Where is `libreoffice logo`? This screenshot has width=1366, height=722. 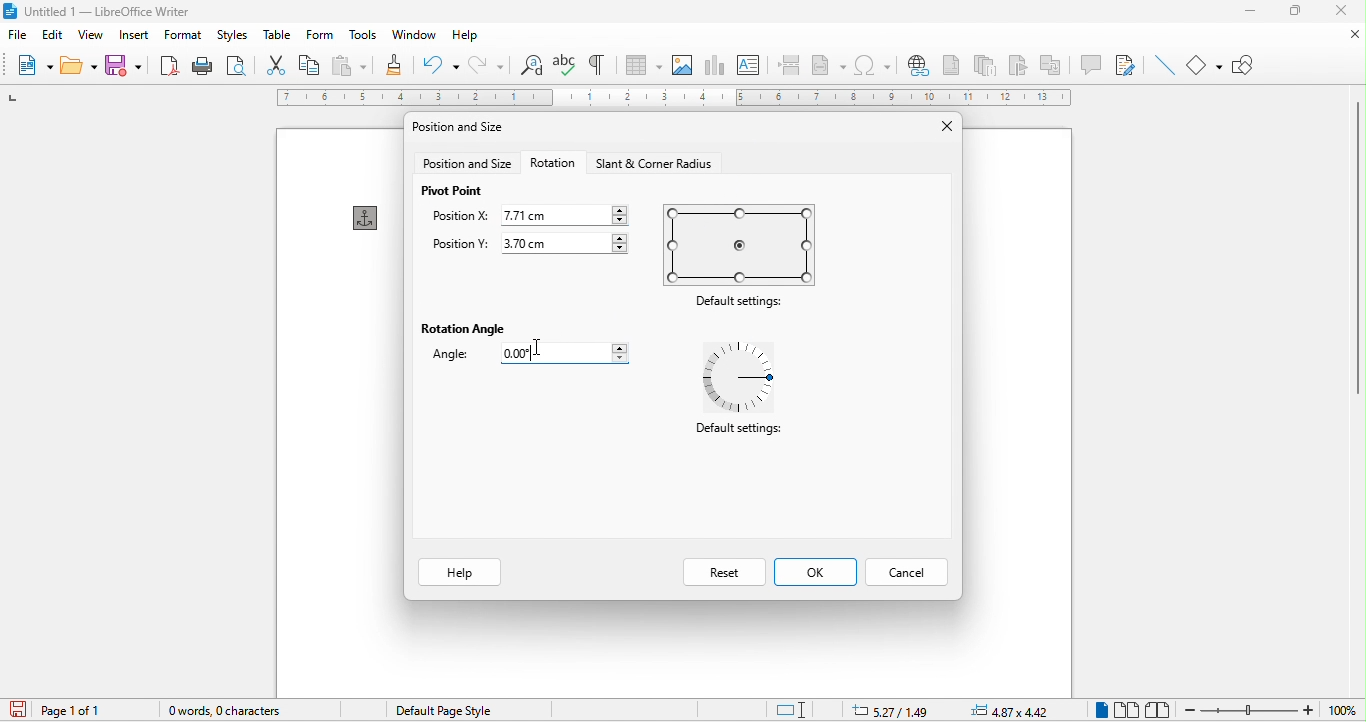
libreoffice logo is located at coordinates (10, 11).